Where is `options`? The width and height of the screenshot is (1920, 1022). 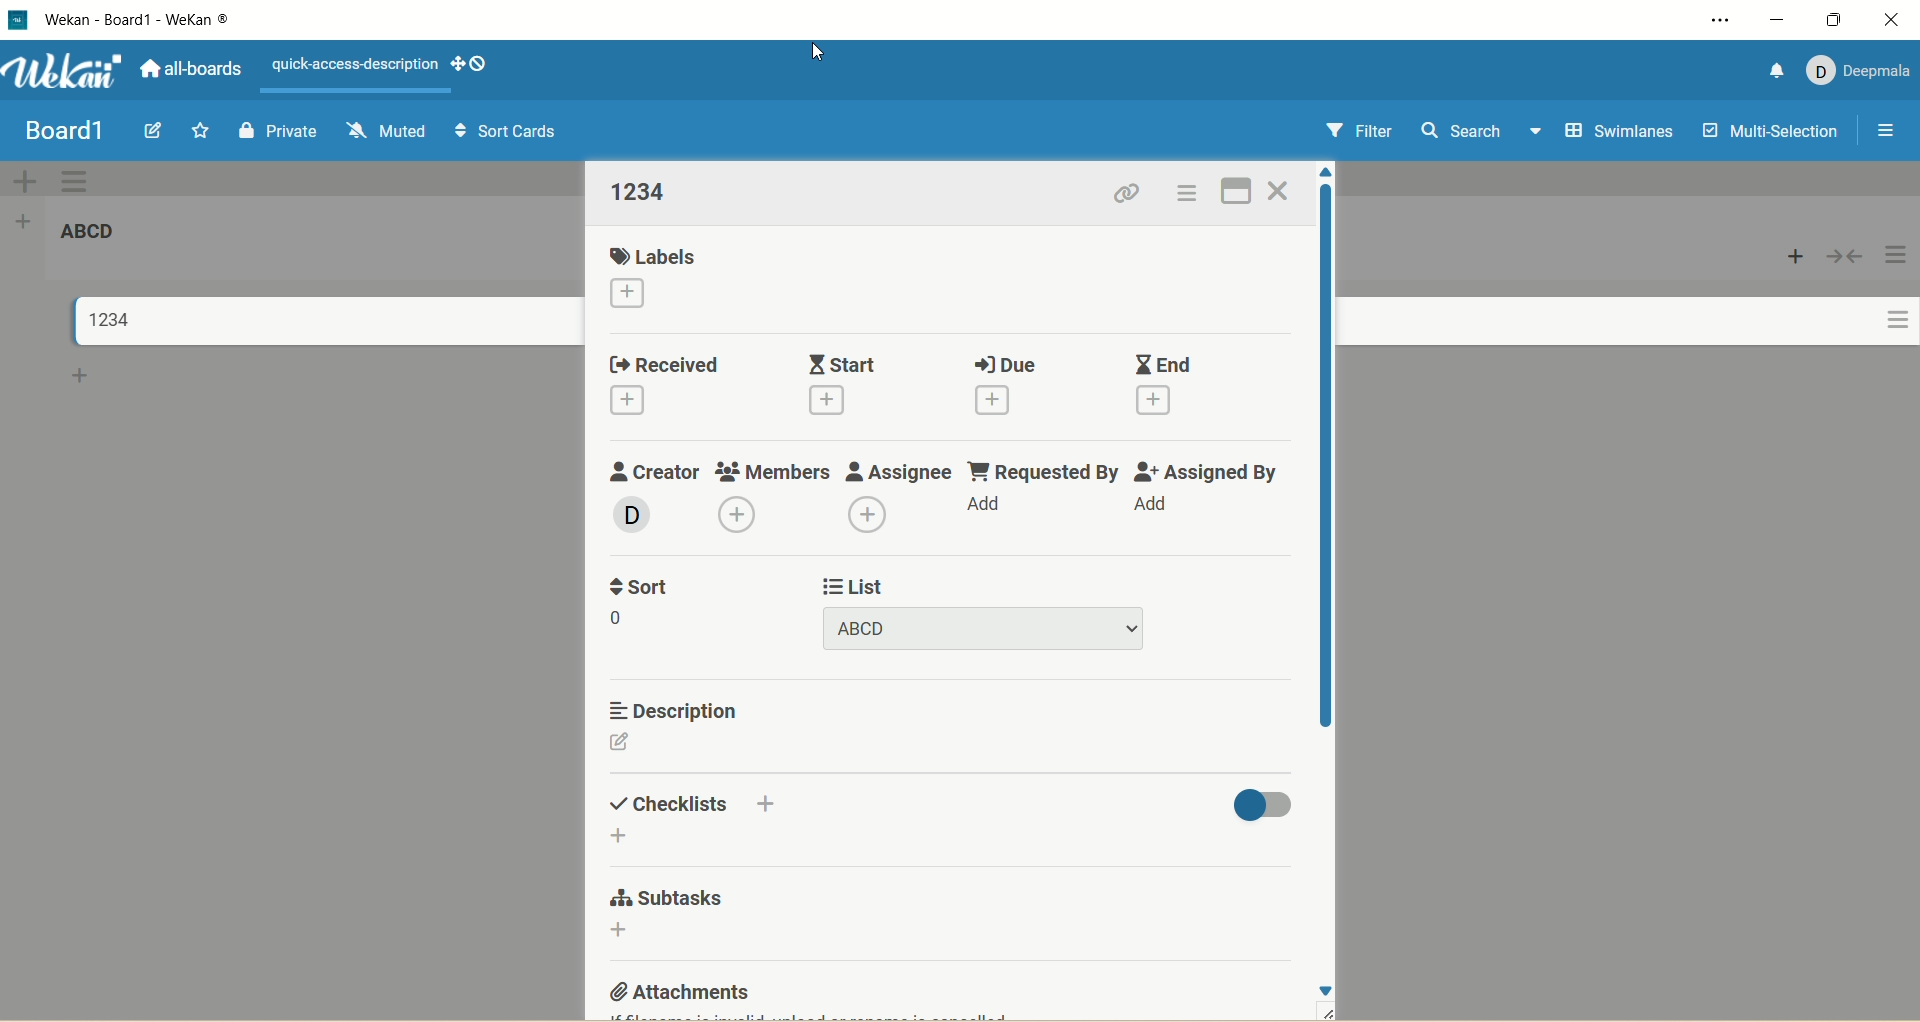
options is located at coordinates (1190, 193).